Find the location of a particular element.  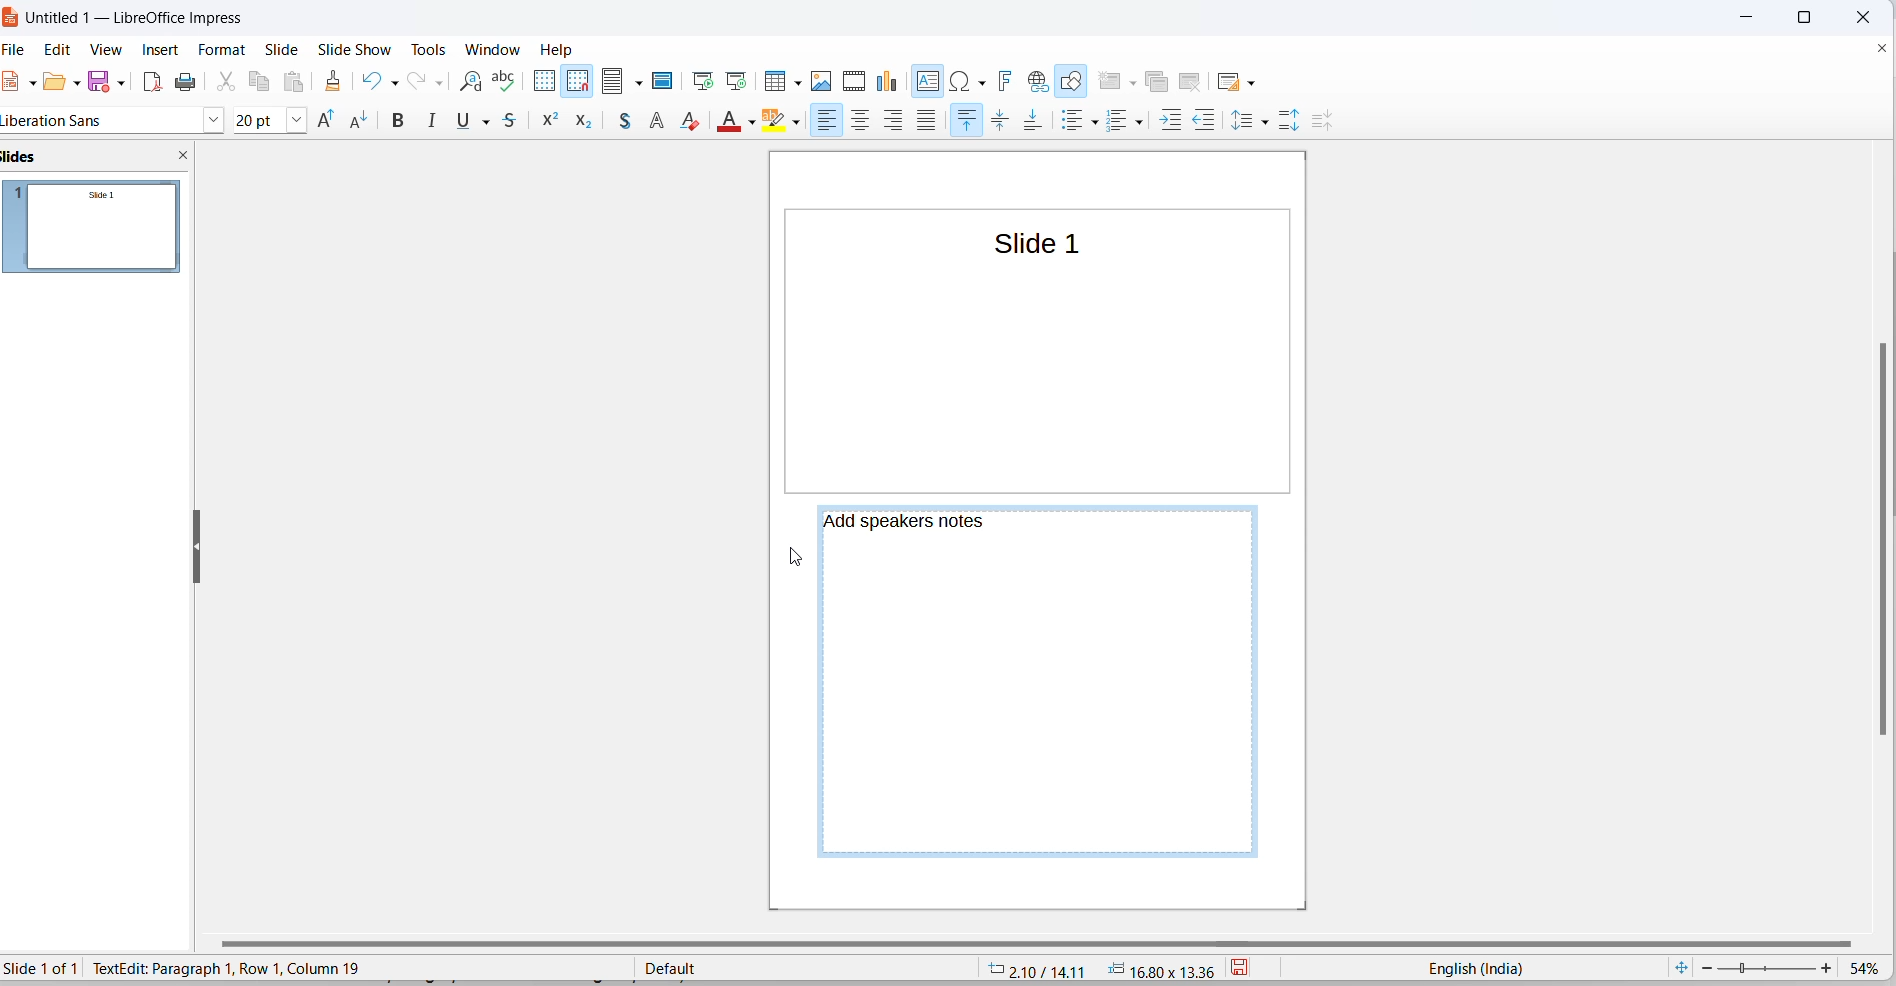

find and replace is located at coordinates (470, 82).